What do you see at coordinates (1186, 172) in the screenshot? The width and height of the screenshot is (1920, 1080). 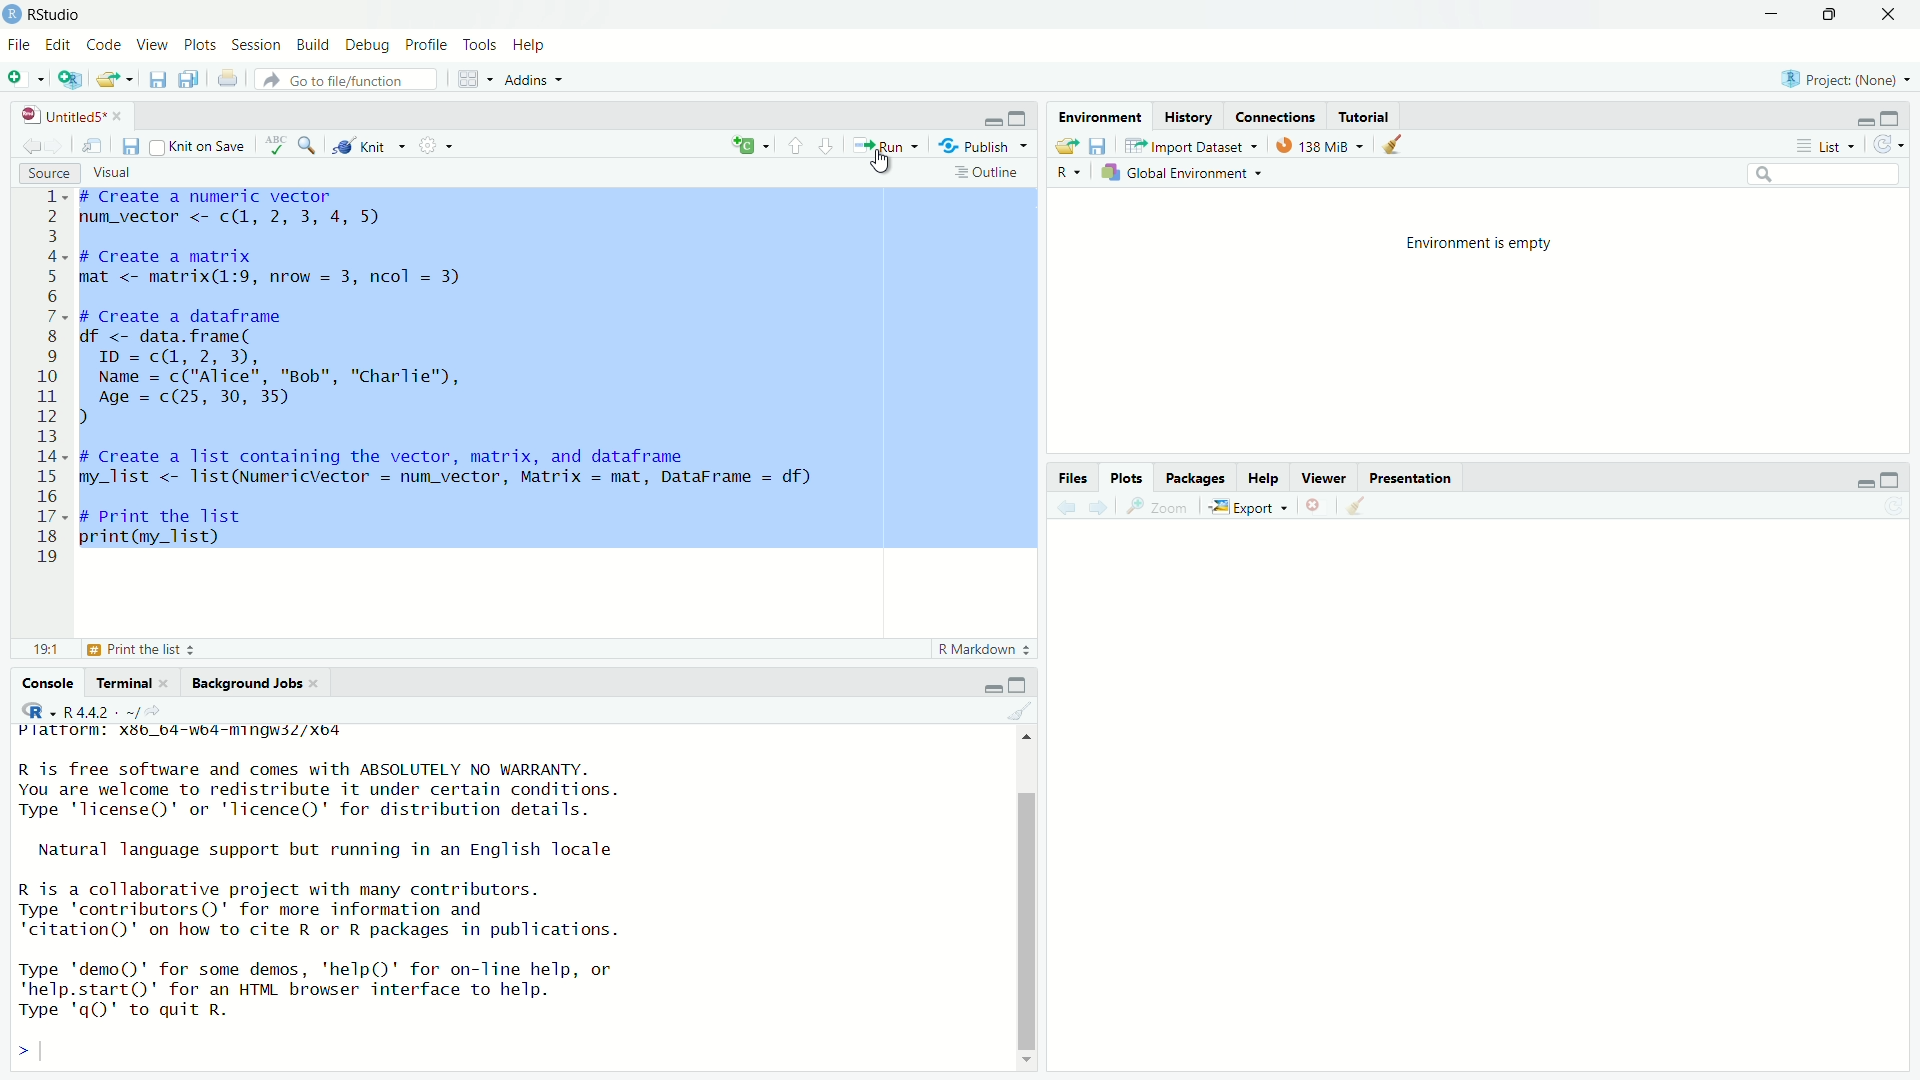 I see `Global Environment` at bounding box center [1186, 172].